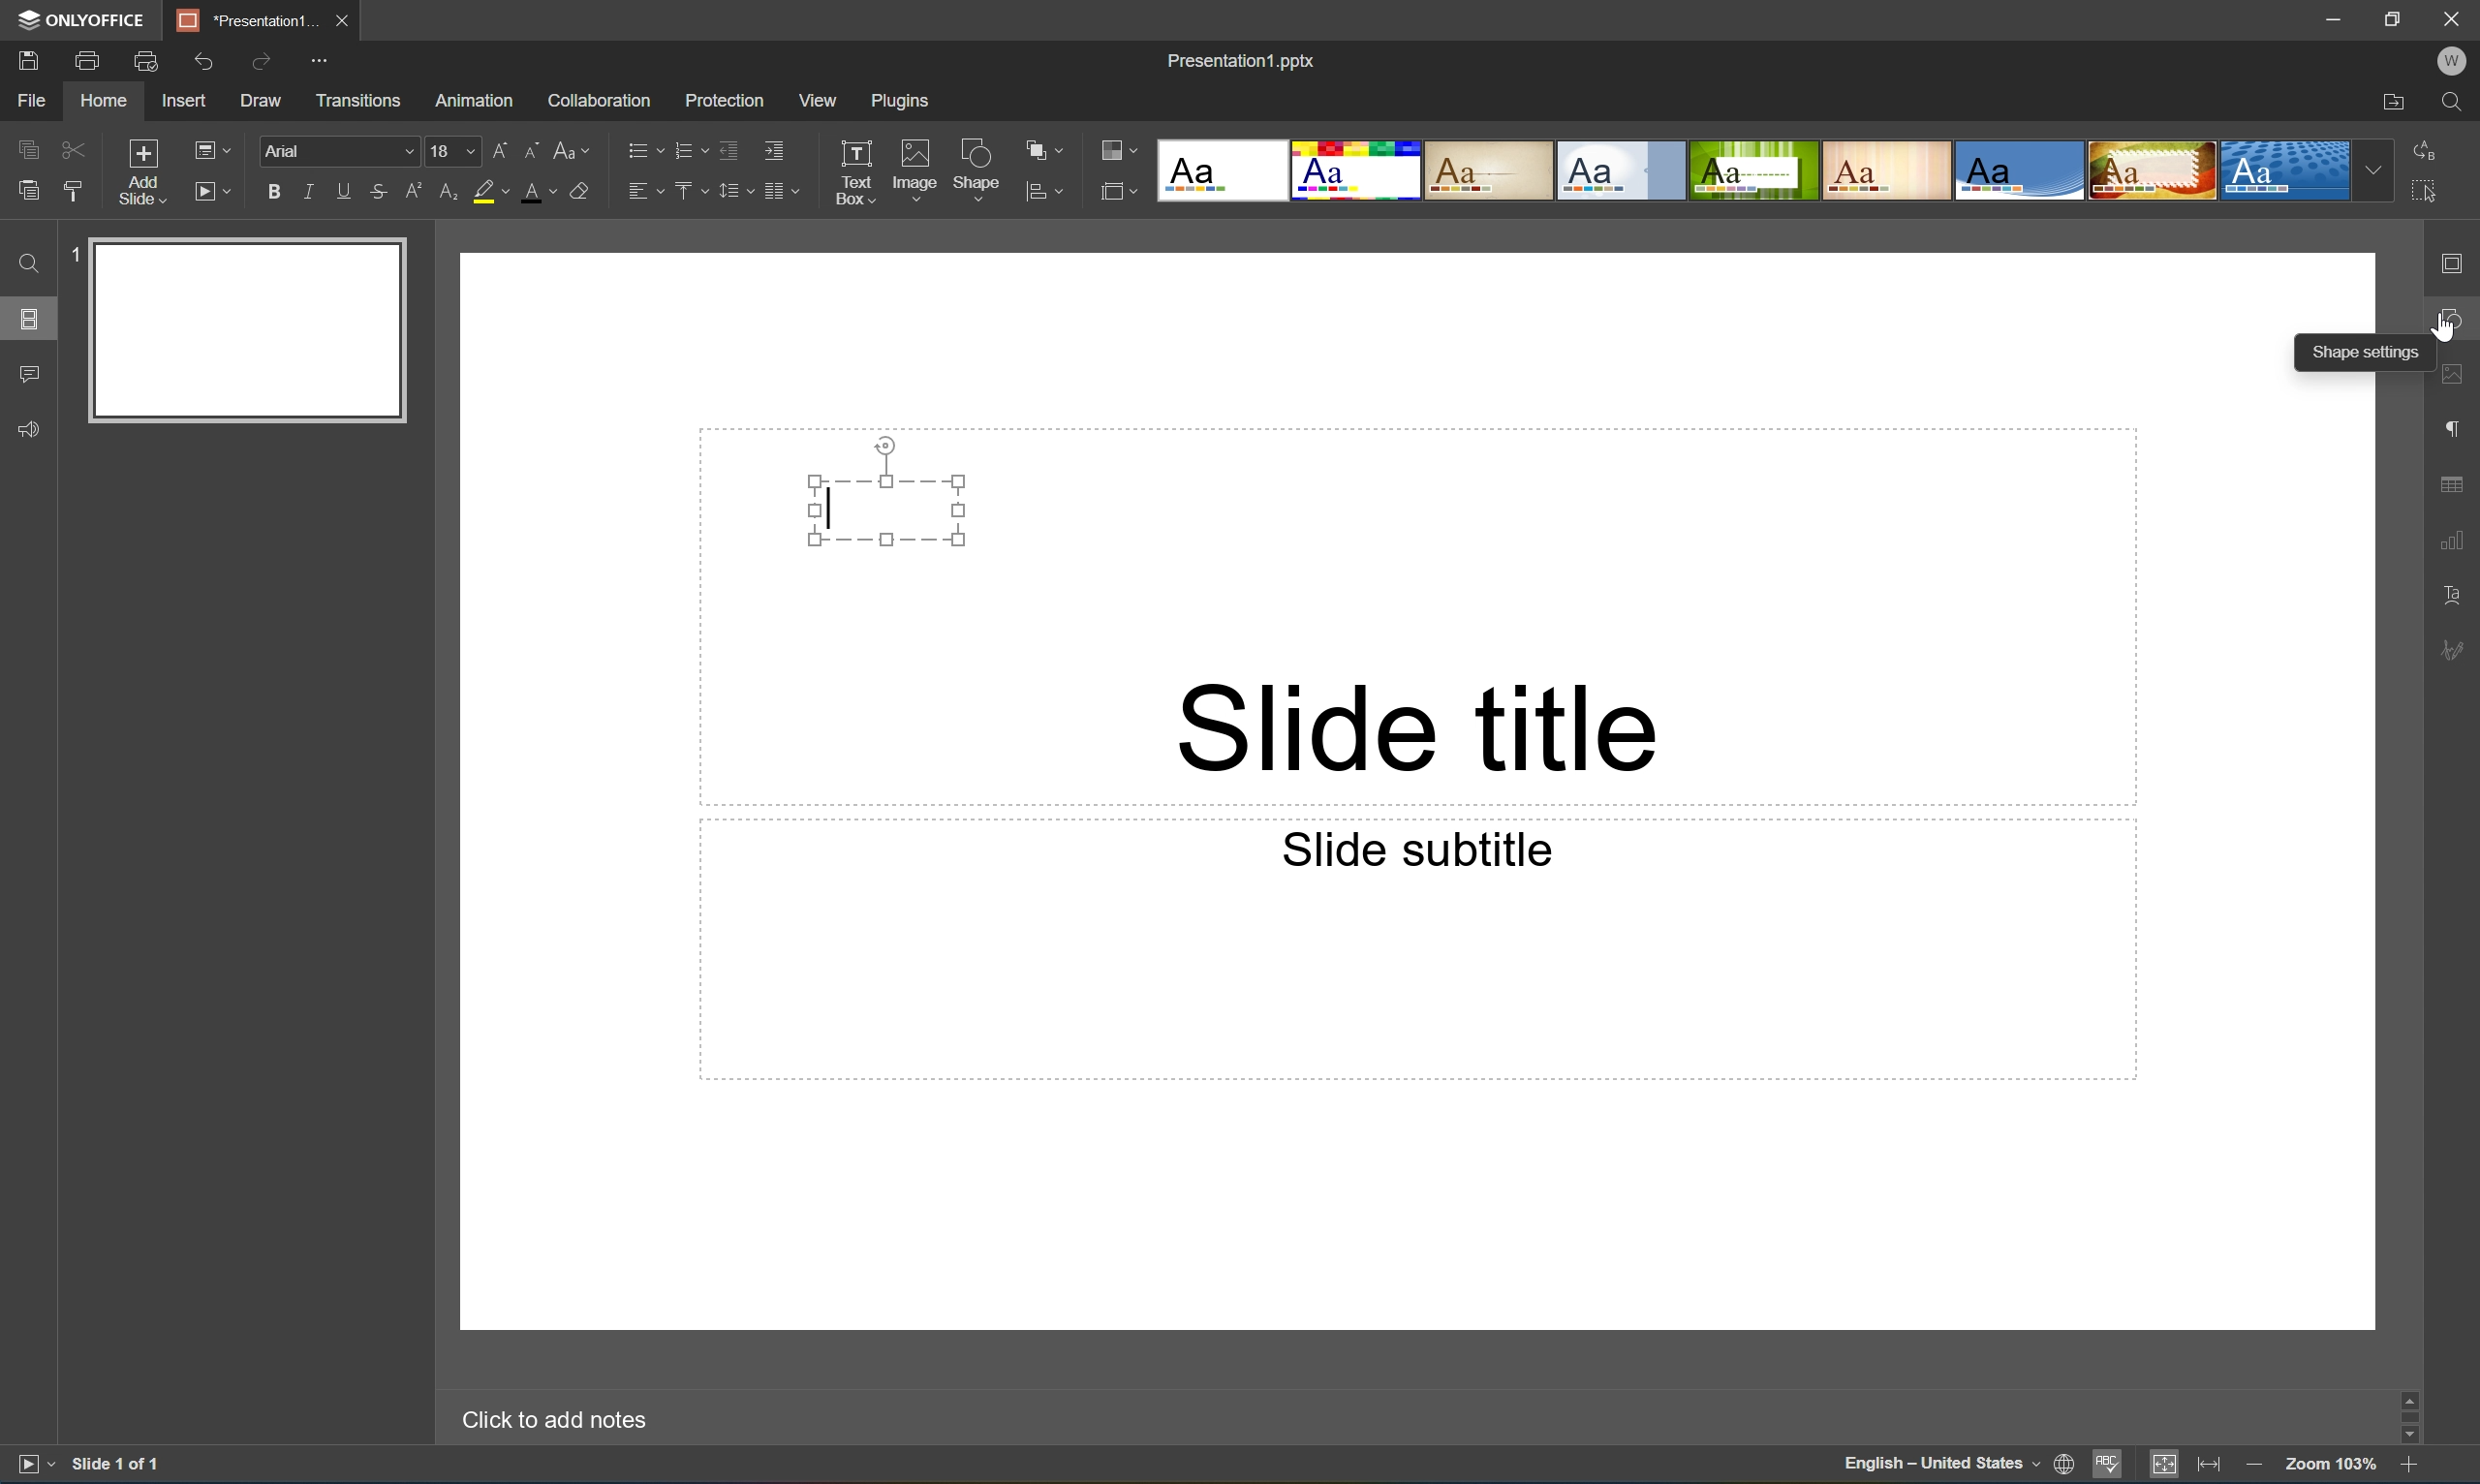  What do you see at coordinates (2454, 593) in the screenshot?
I see `Text Art settings` at bounding box center [2454, 593].